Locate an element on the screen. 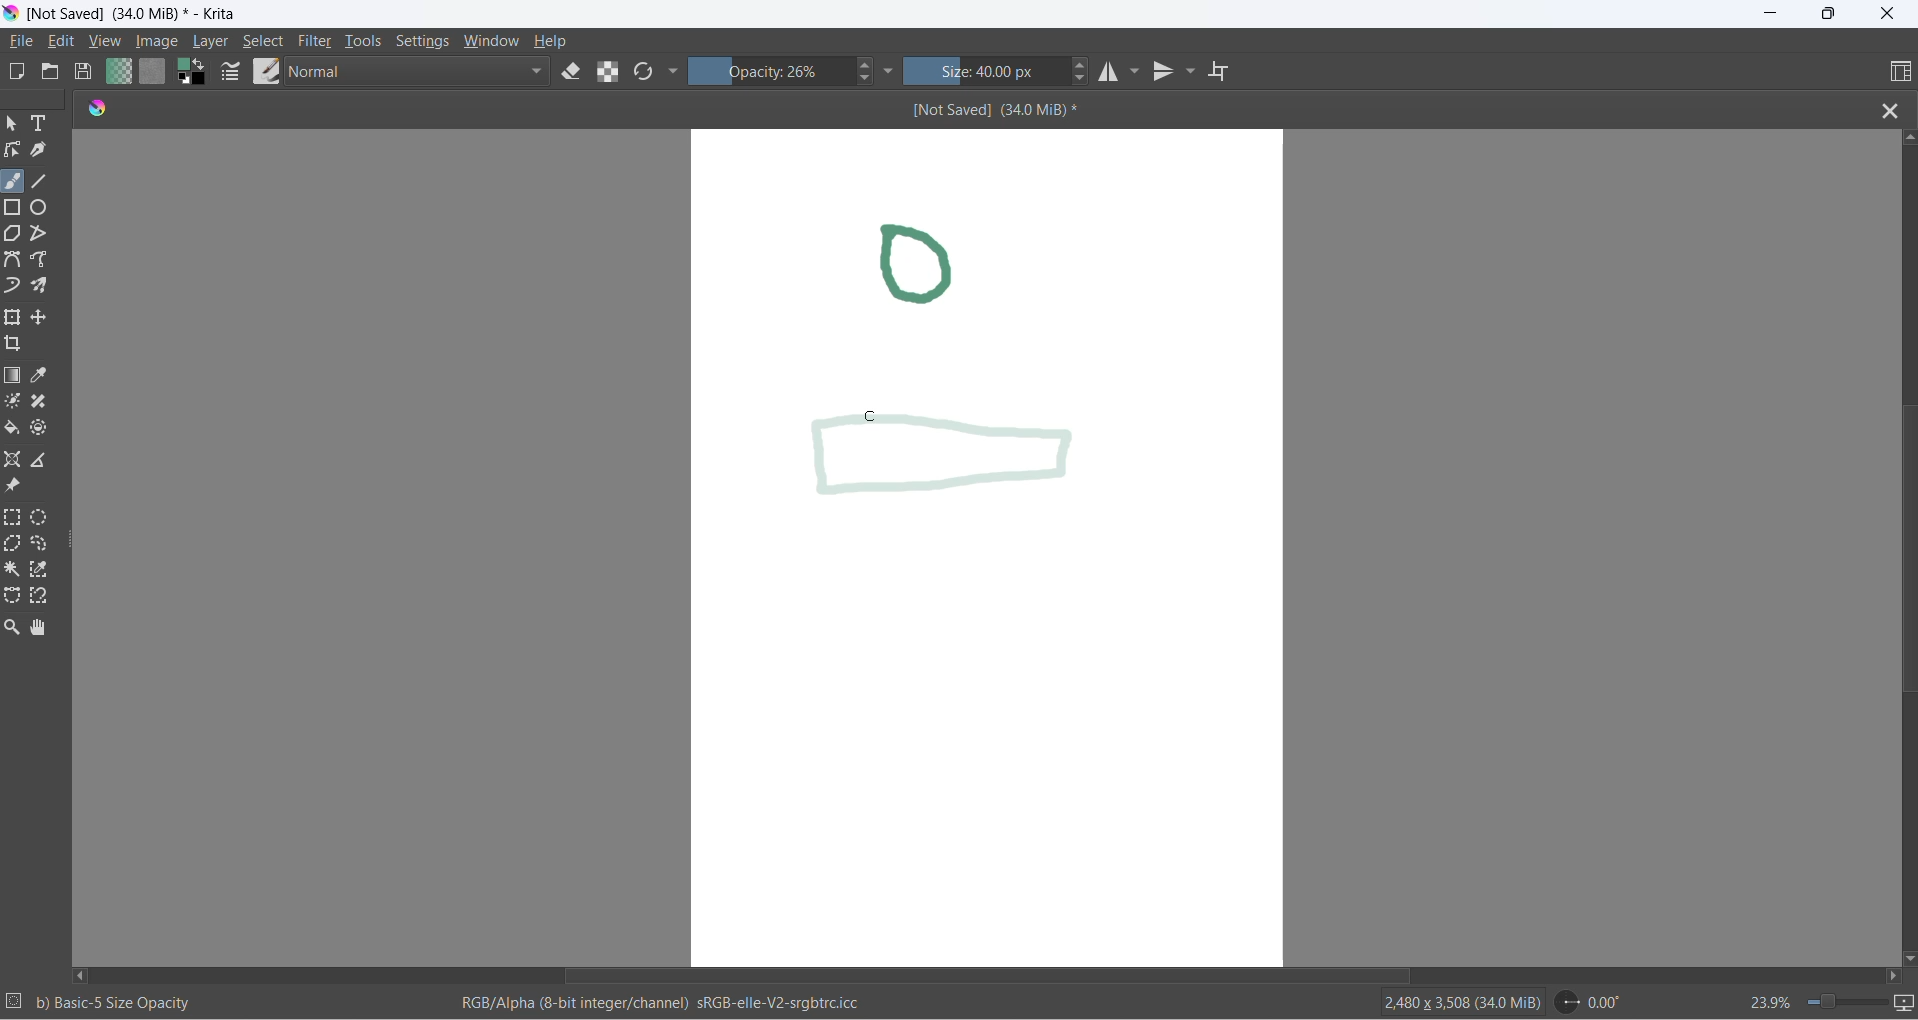 The height and width of the screenshot is (1020, 1918). horizontal mirror tool is located at coordinates (1110, 72).